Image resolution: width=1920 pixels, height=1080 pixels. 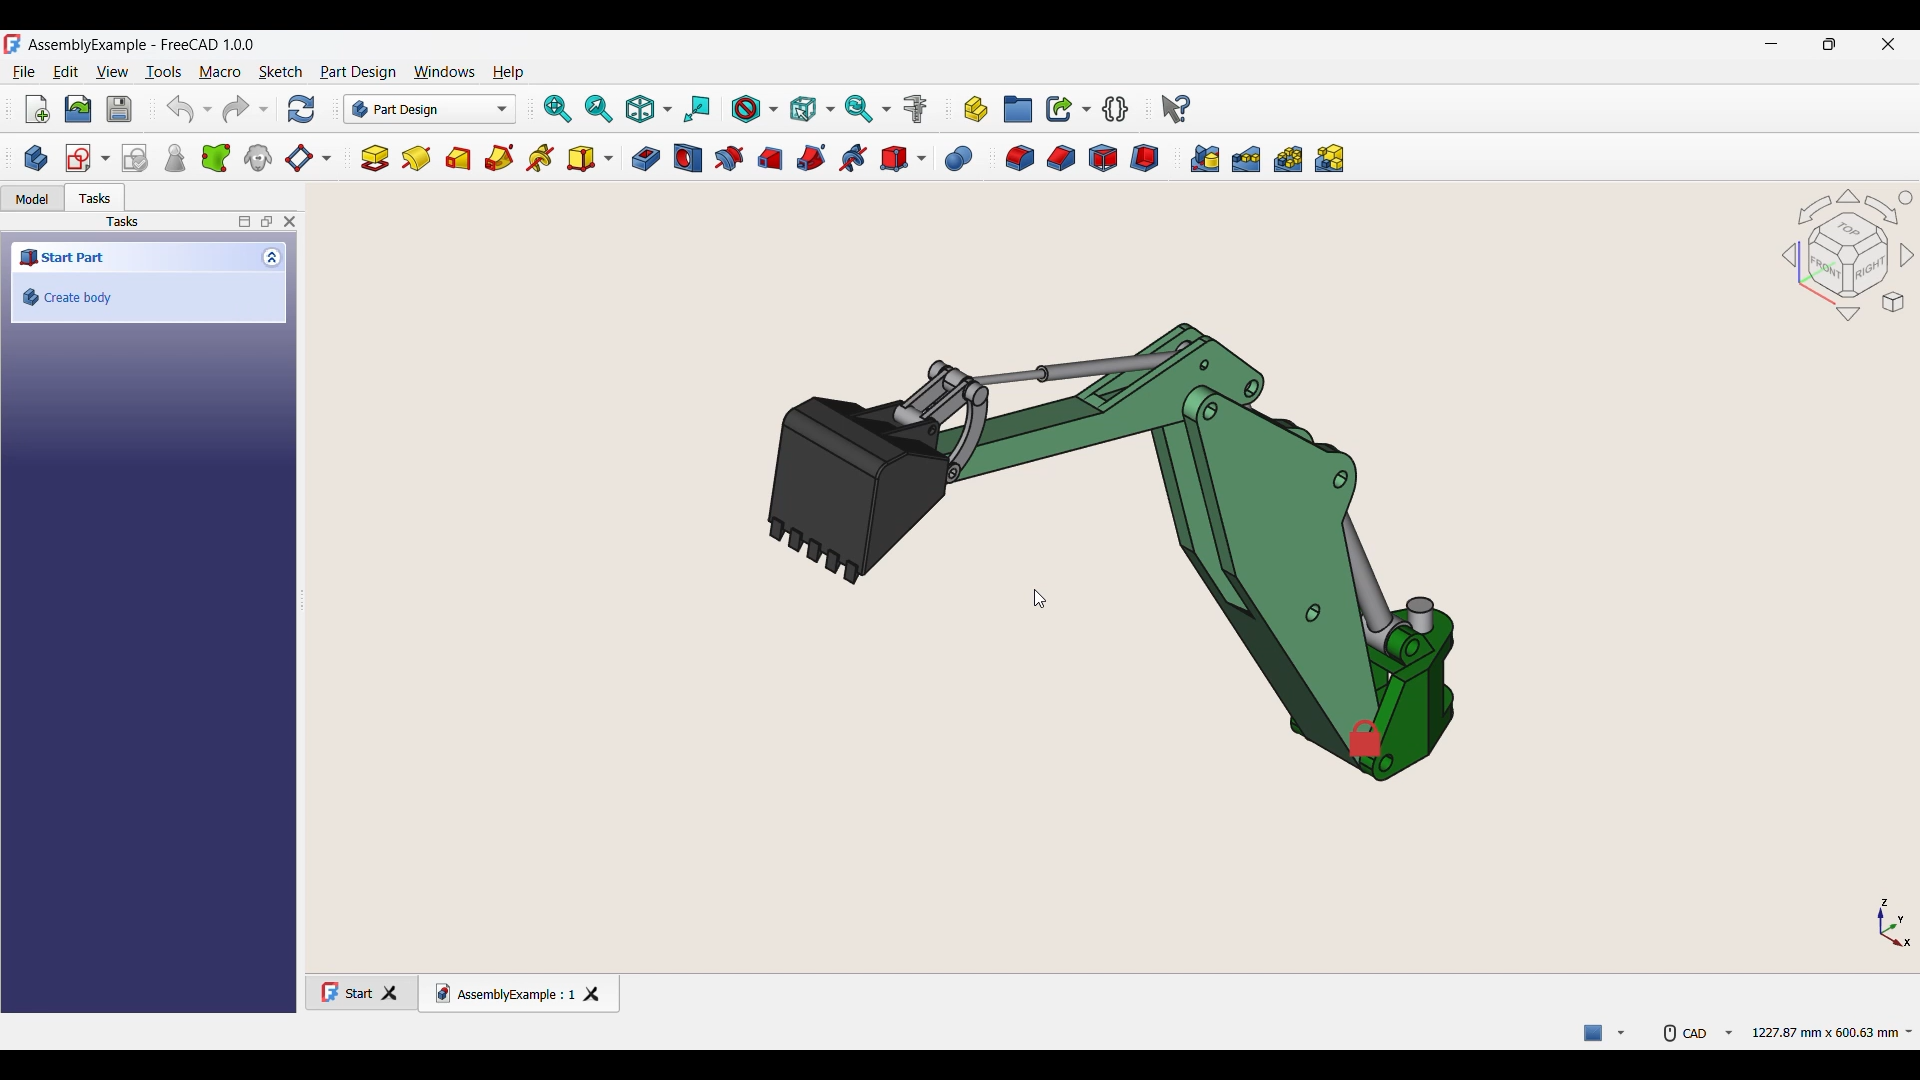 I want to click on Subtractive pipe, so click(x=813, y=157).